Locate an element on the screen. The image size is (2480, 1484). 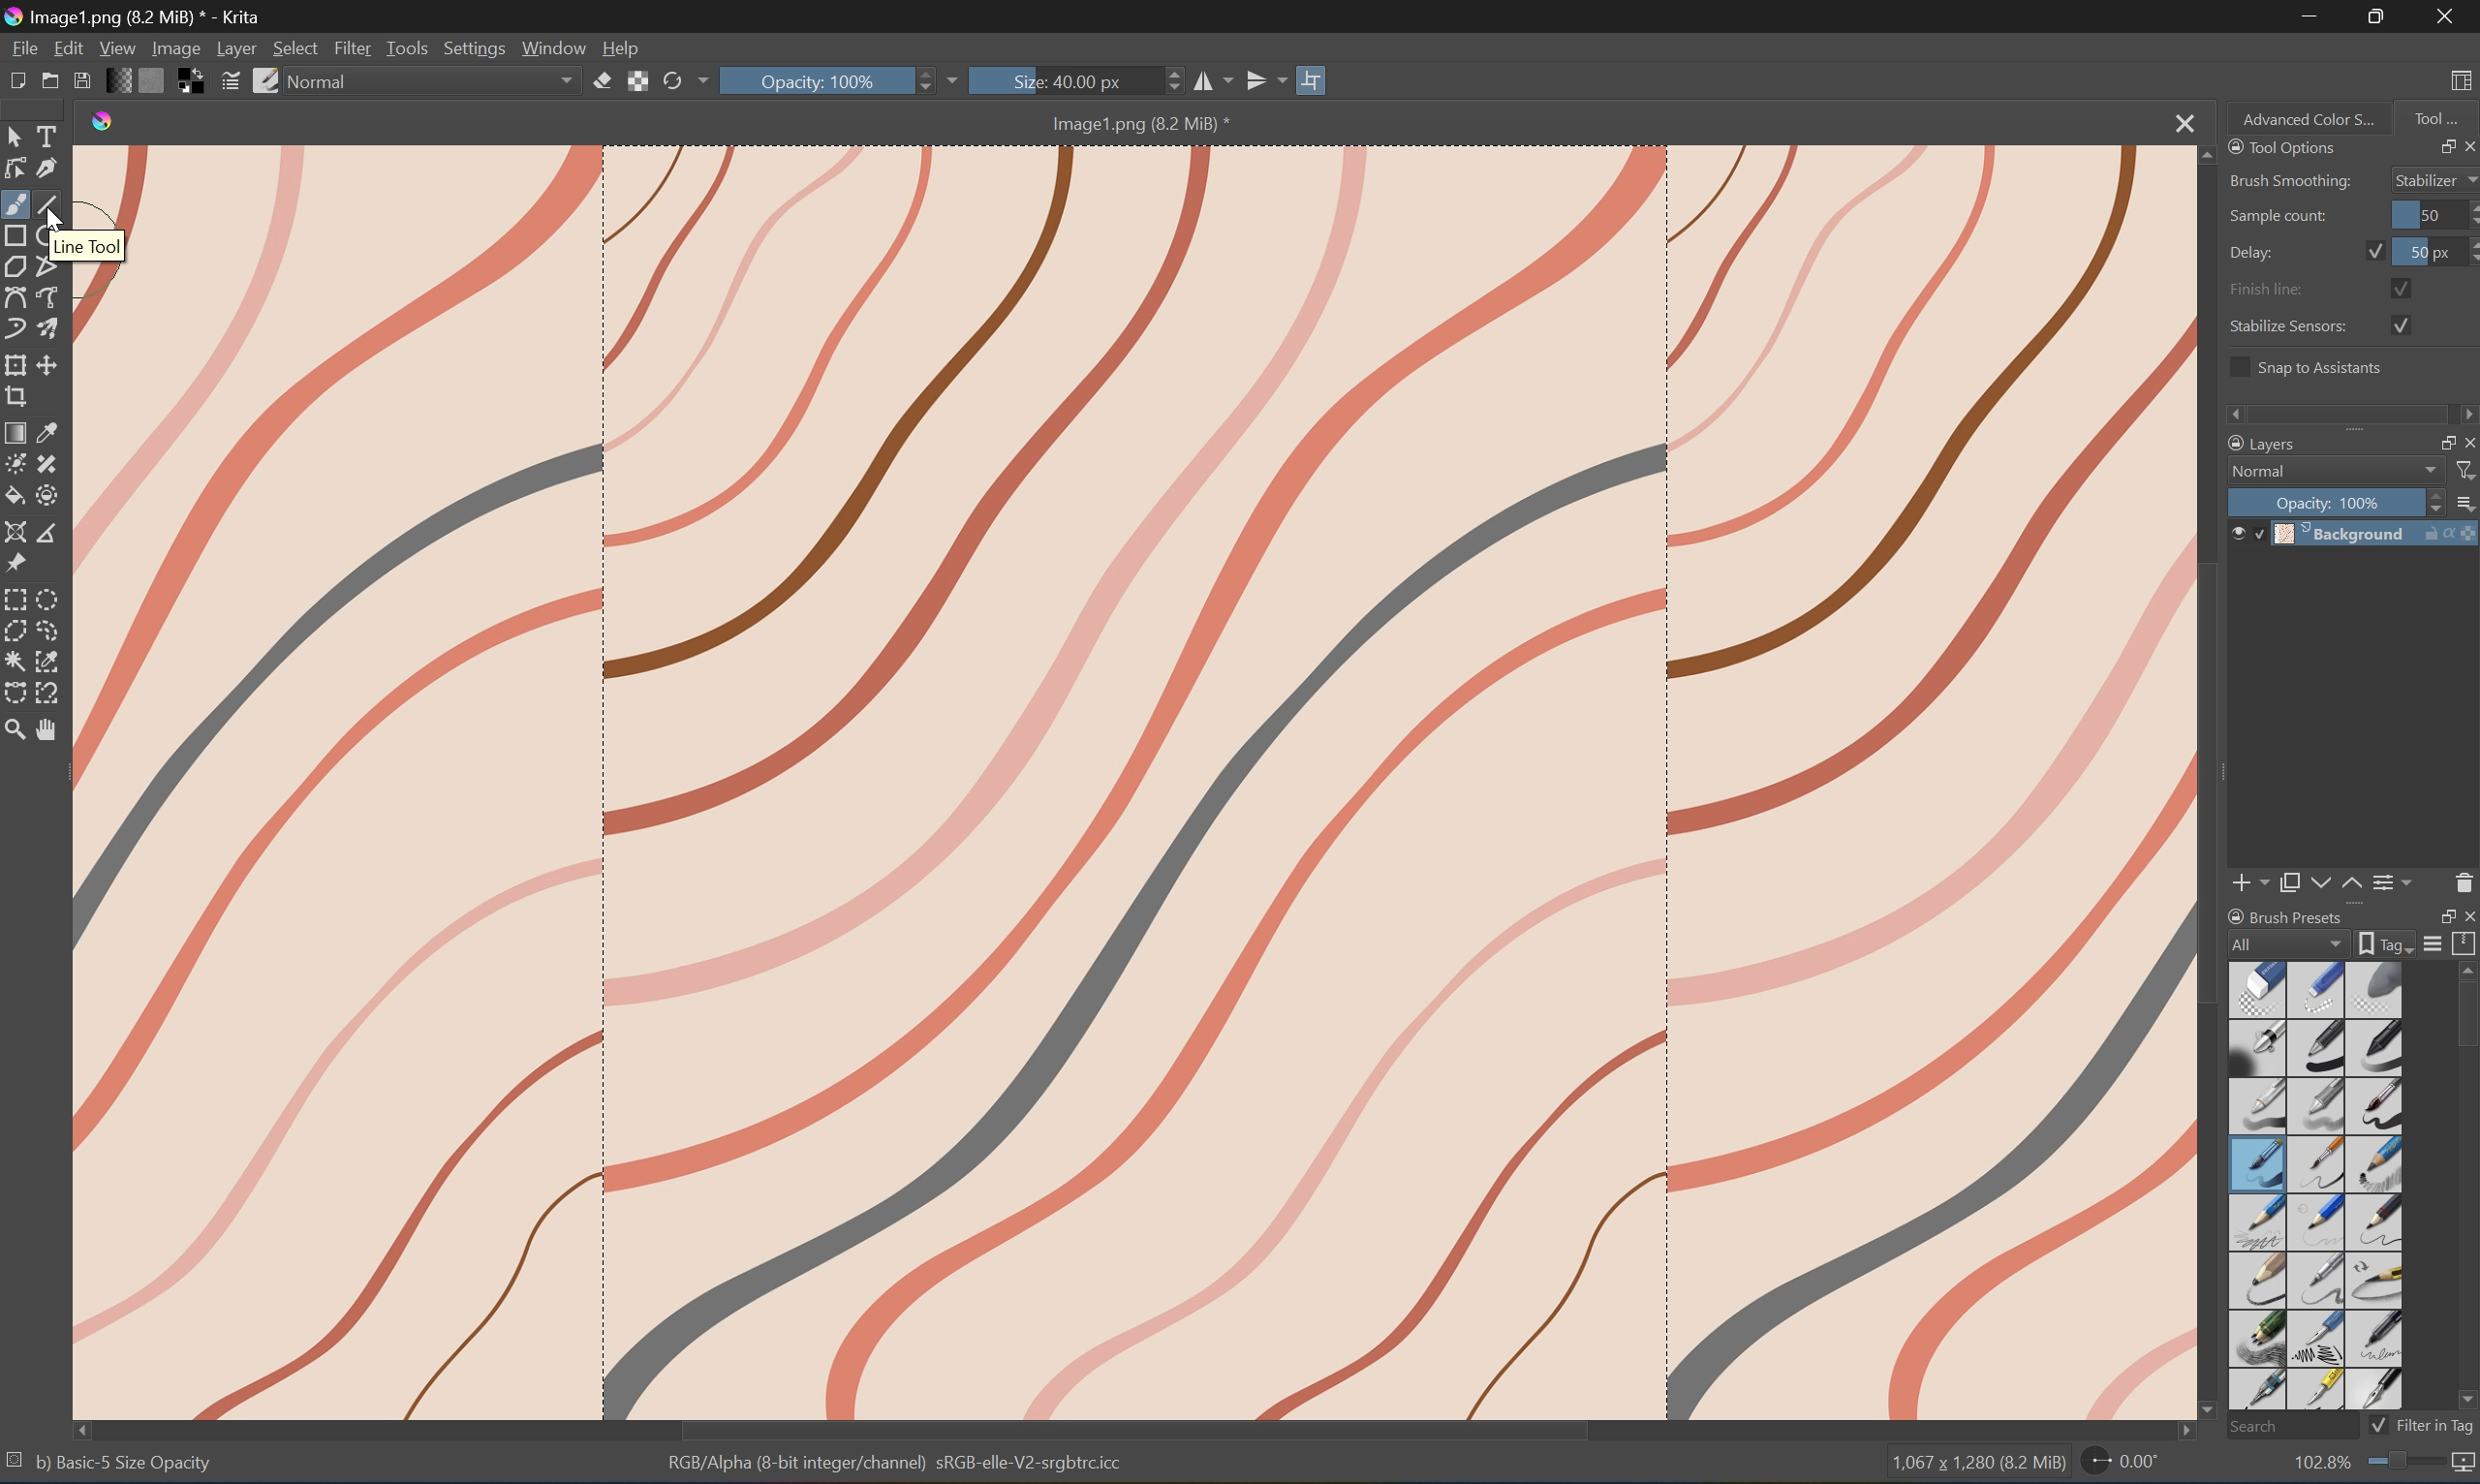
Multibrush tool is located at coordinates (51, 326).